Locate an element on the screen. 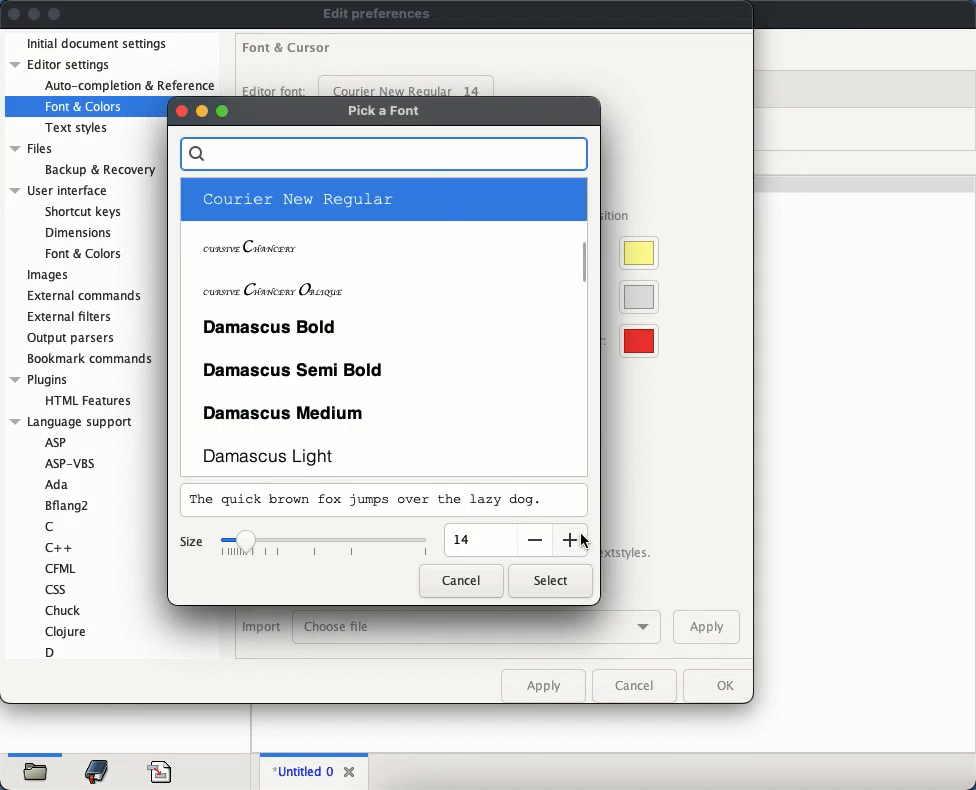 Image resolution: width=976 pixels, height=790 pixels. apply is located at coordinates (706, 626).